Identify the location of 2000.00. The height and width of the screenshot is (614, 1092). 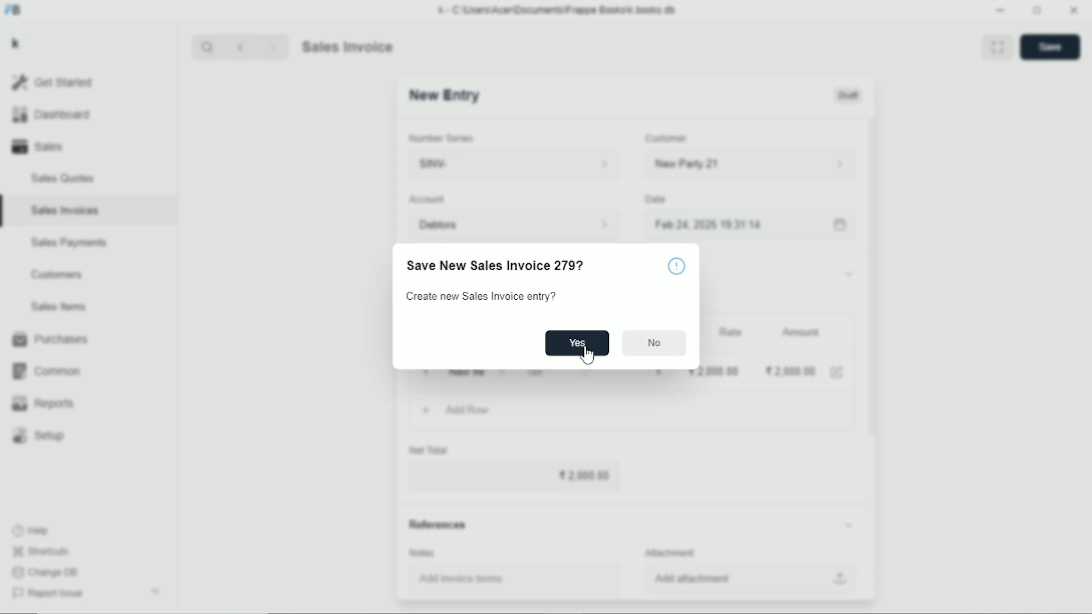
(586, 475).